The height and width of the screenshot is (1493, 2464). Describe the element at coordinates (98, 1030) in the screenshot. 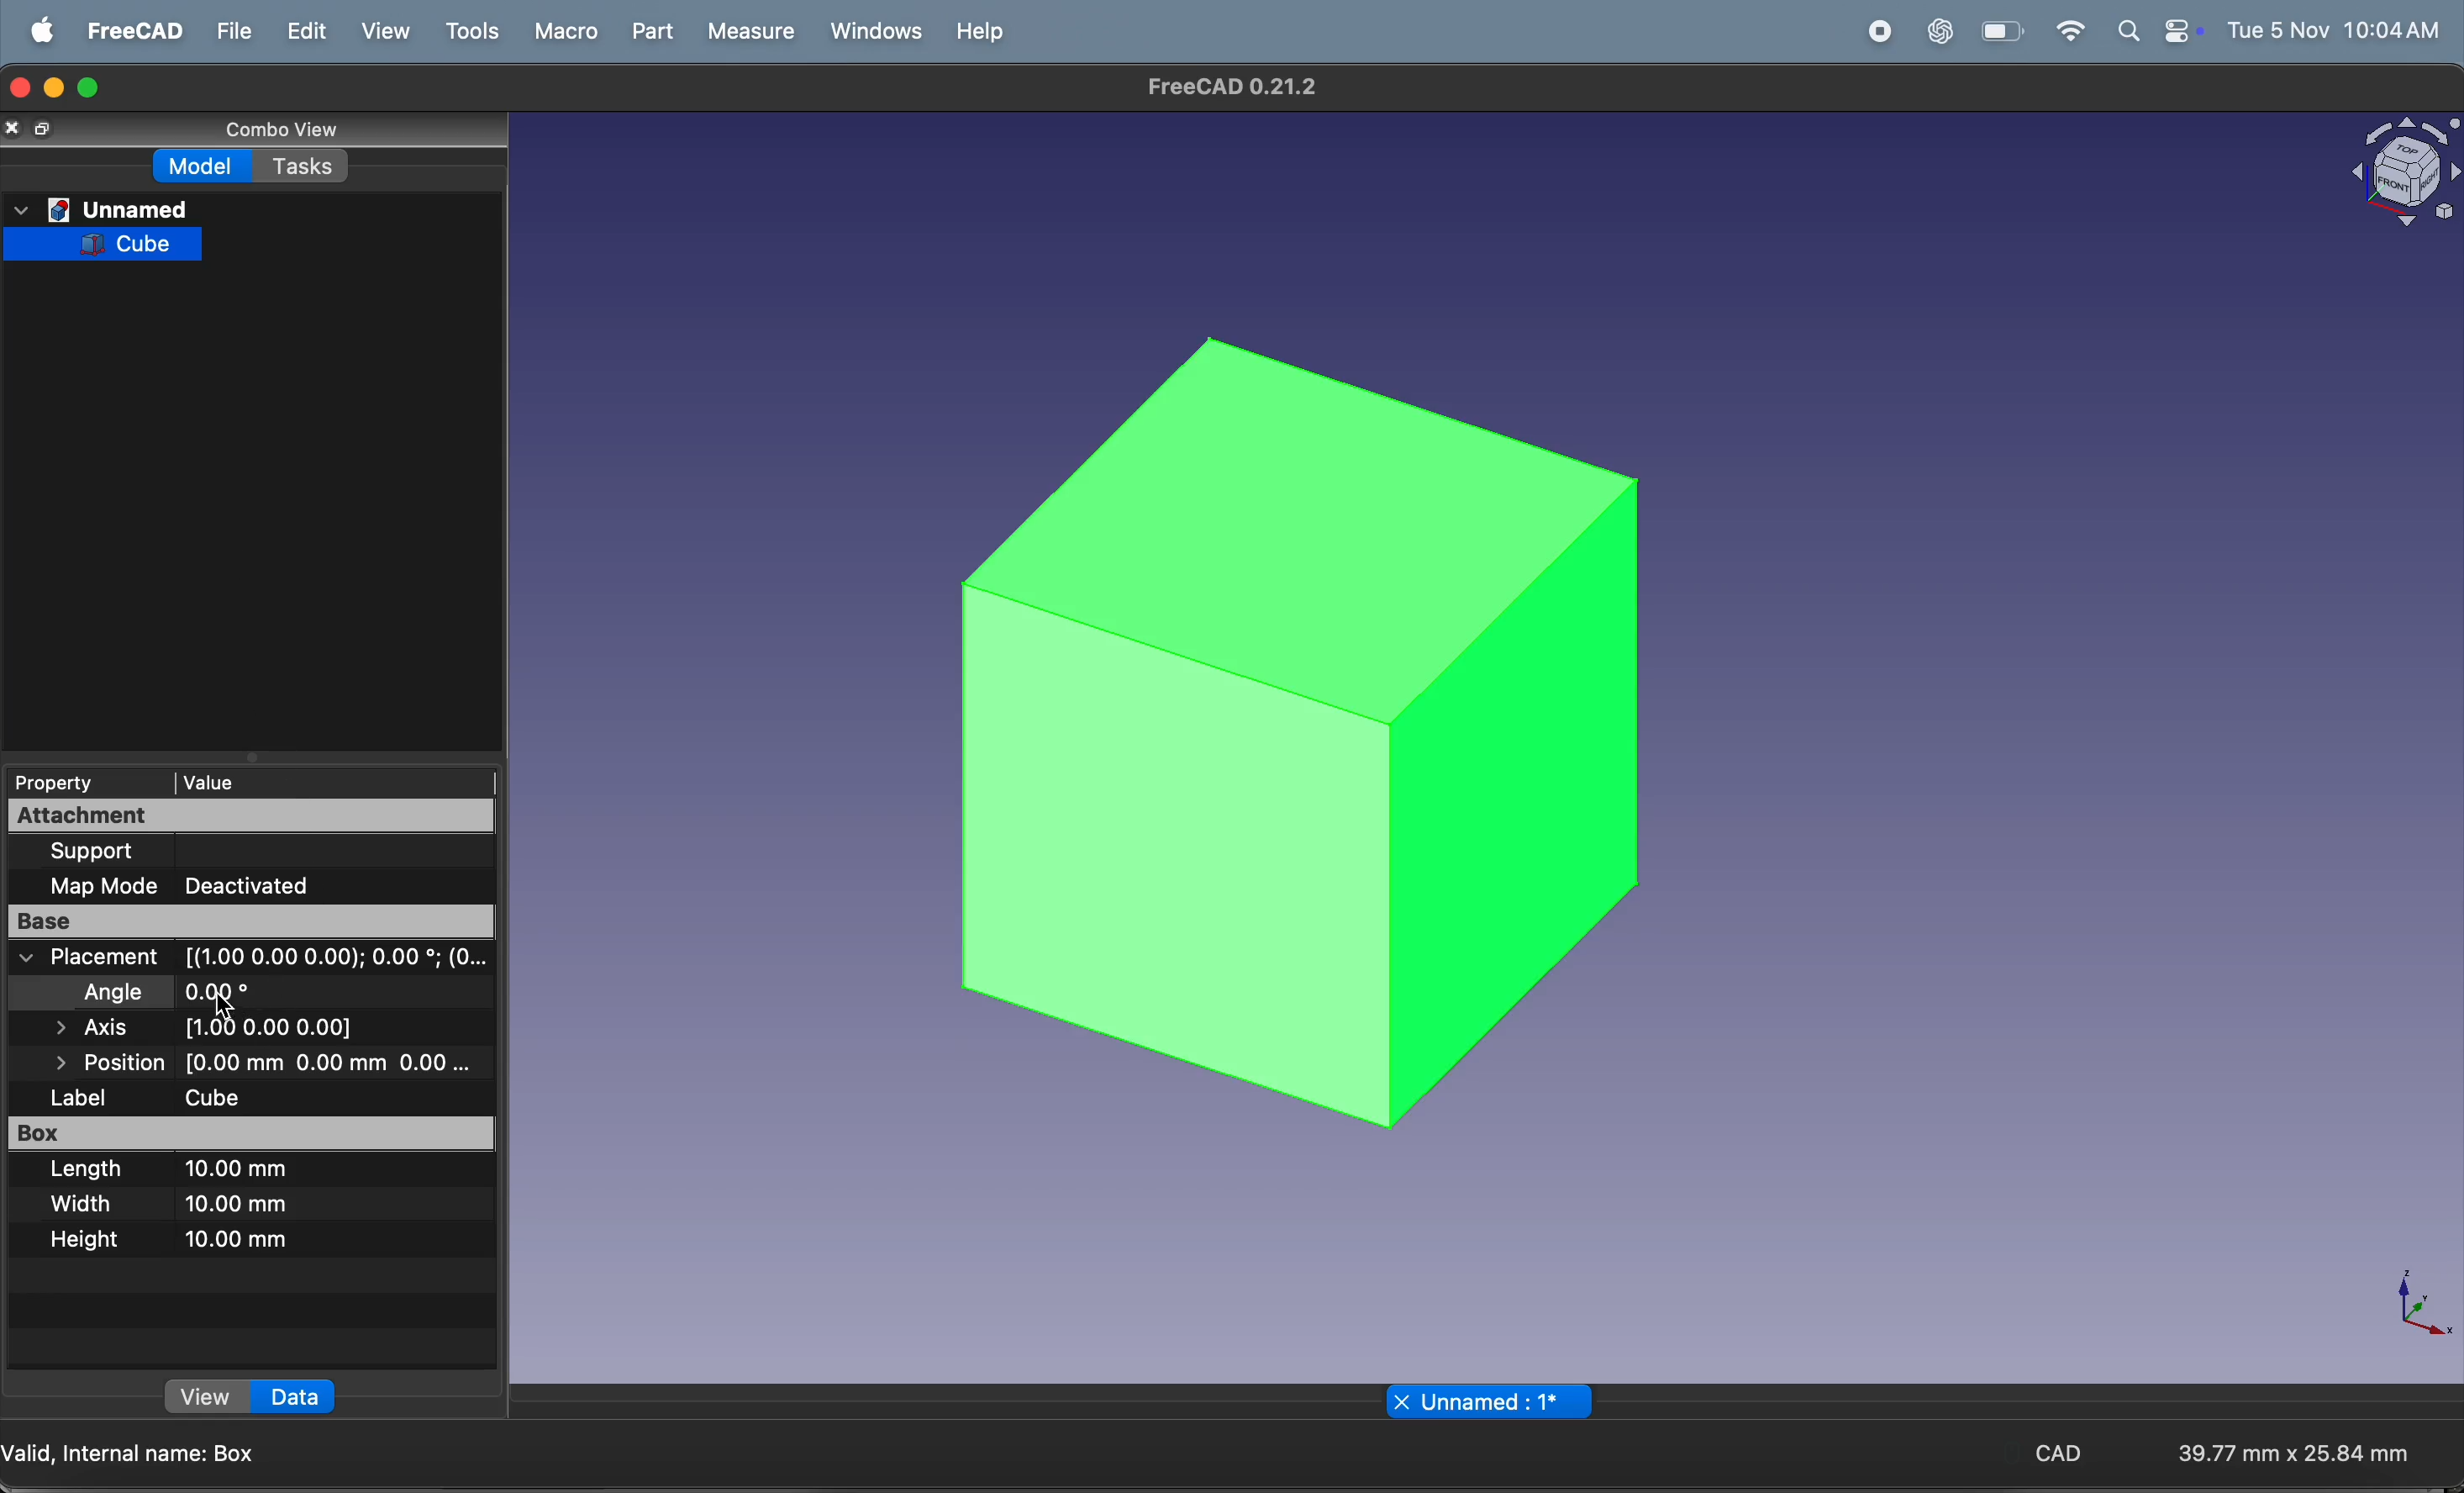

I see `axis` at that location.